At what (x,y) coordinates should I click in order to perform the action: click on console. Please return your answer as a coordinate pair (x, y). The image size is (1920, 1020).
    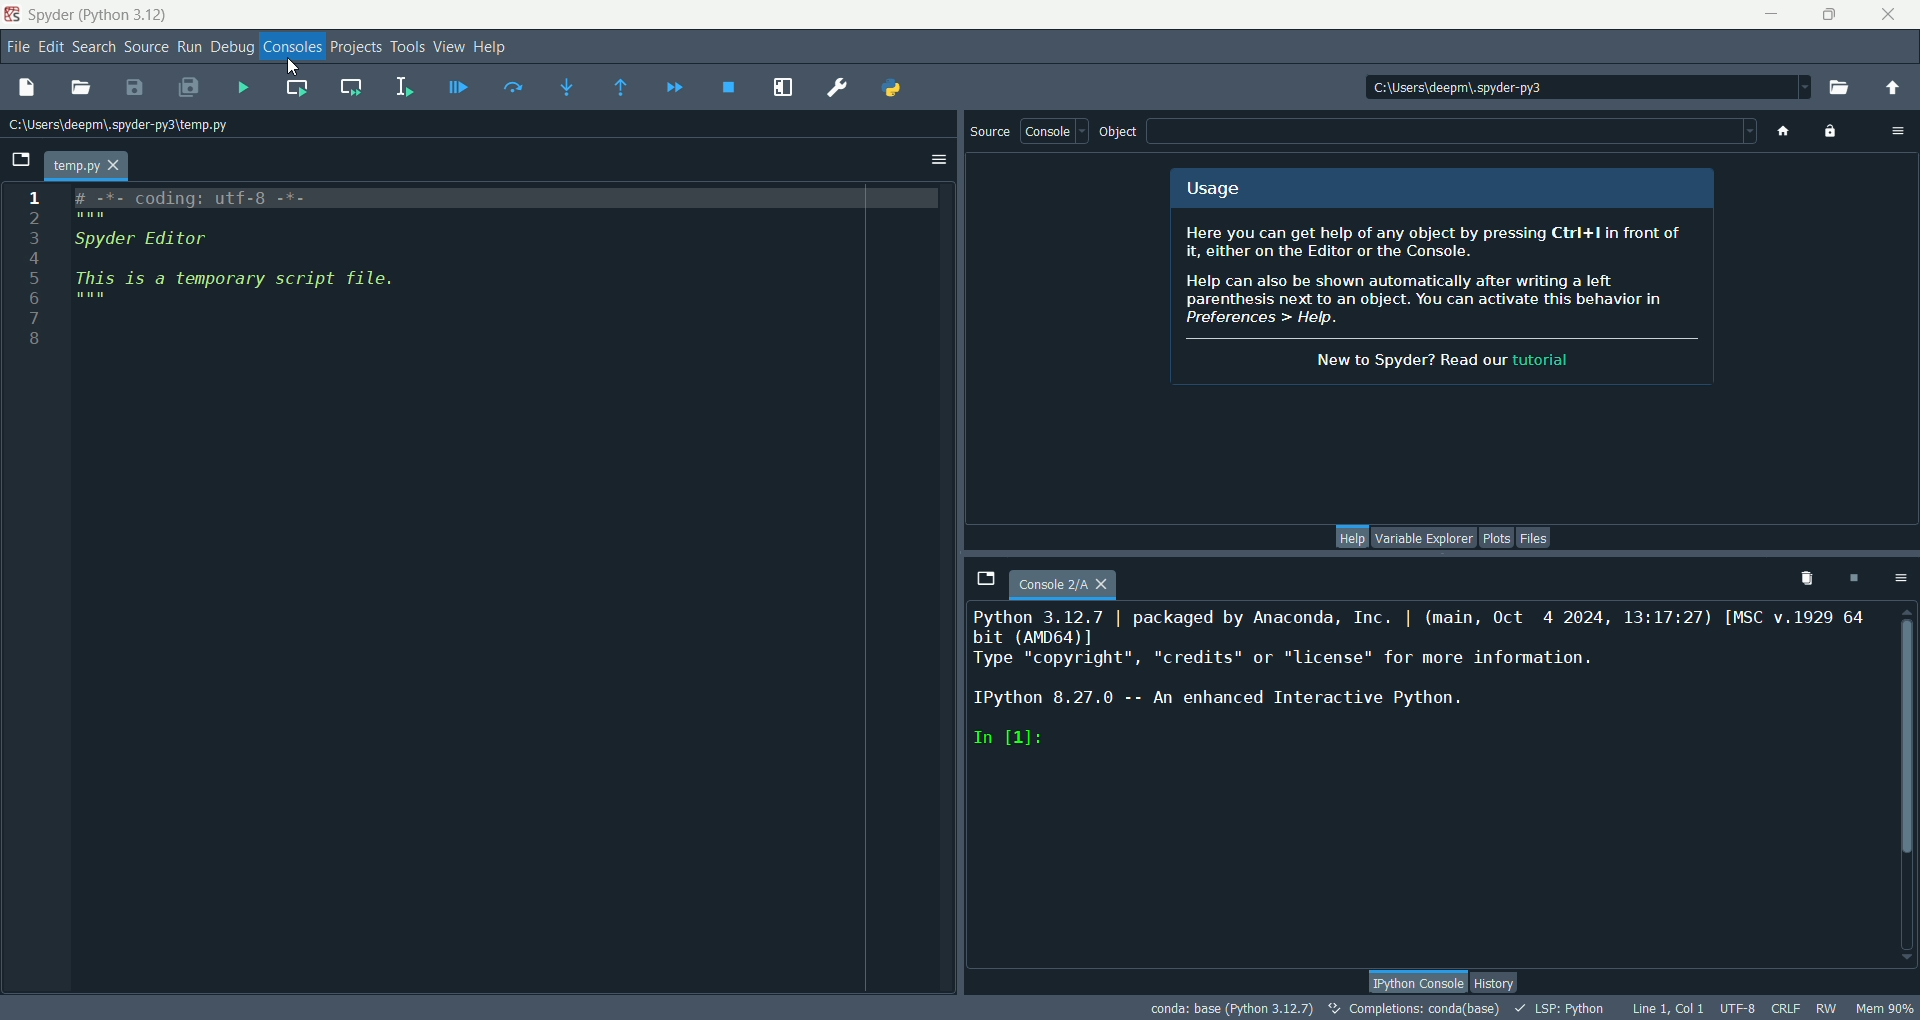
    Looking at the image, I should click on (1066, 585).